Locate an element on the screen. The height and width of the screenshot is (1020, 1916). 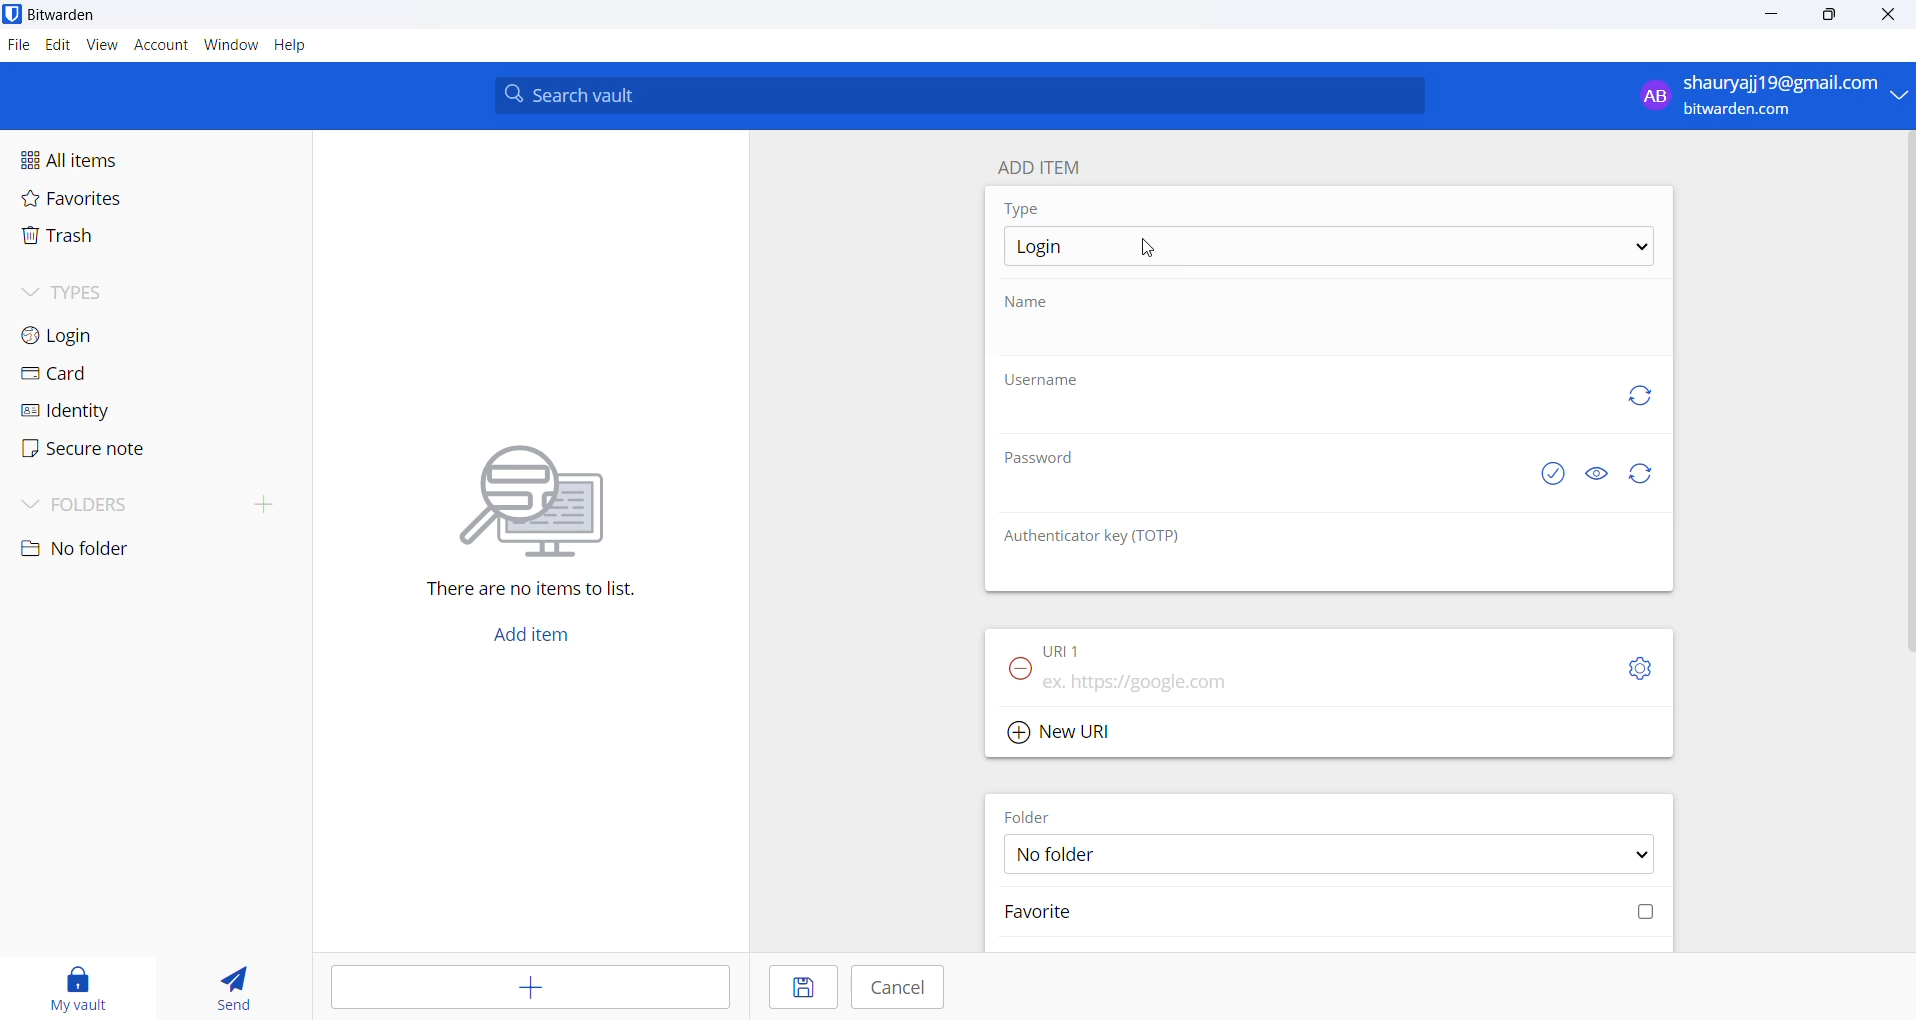
username heading is located at coordinates (1047, 382).